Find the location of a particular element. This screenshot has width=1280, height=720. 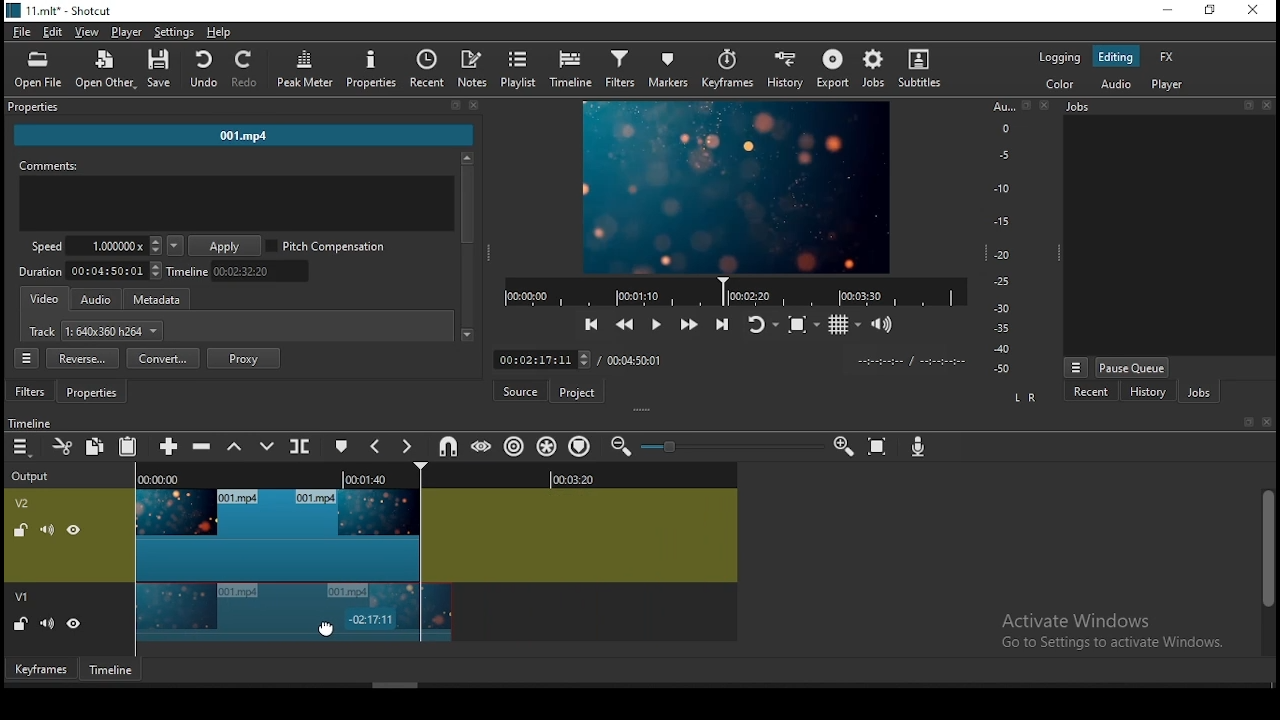

scrub while dragging is located at coordinates (484, 445).